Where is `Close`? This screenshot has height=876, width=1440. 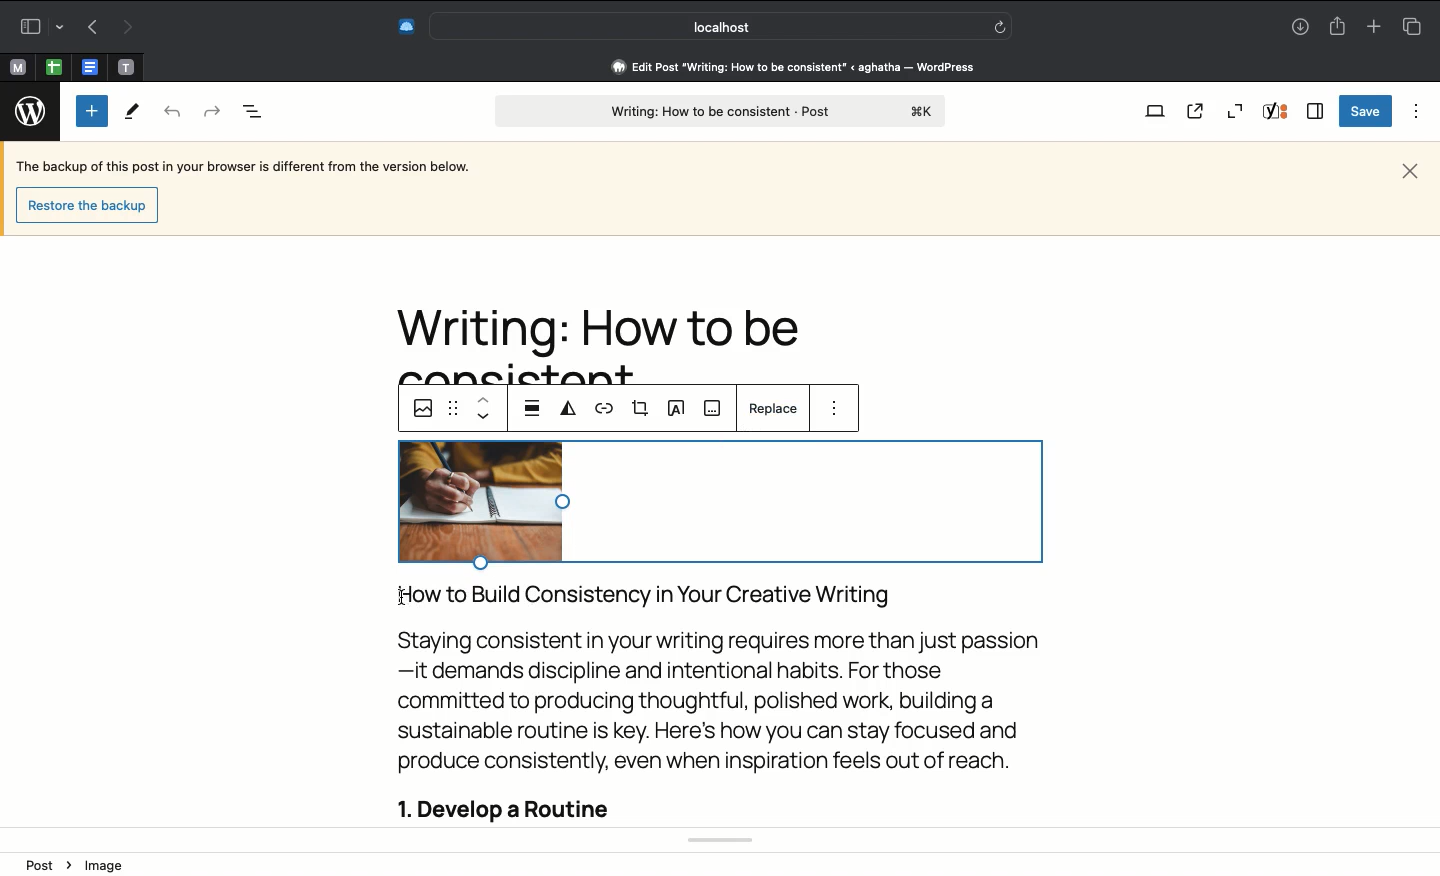
Close is located at coordinates (1410, 171).